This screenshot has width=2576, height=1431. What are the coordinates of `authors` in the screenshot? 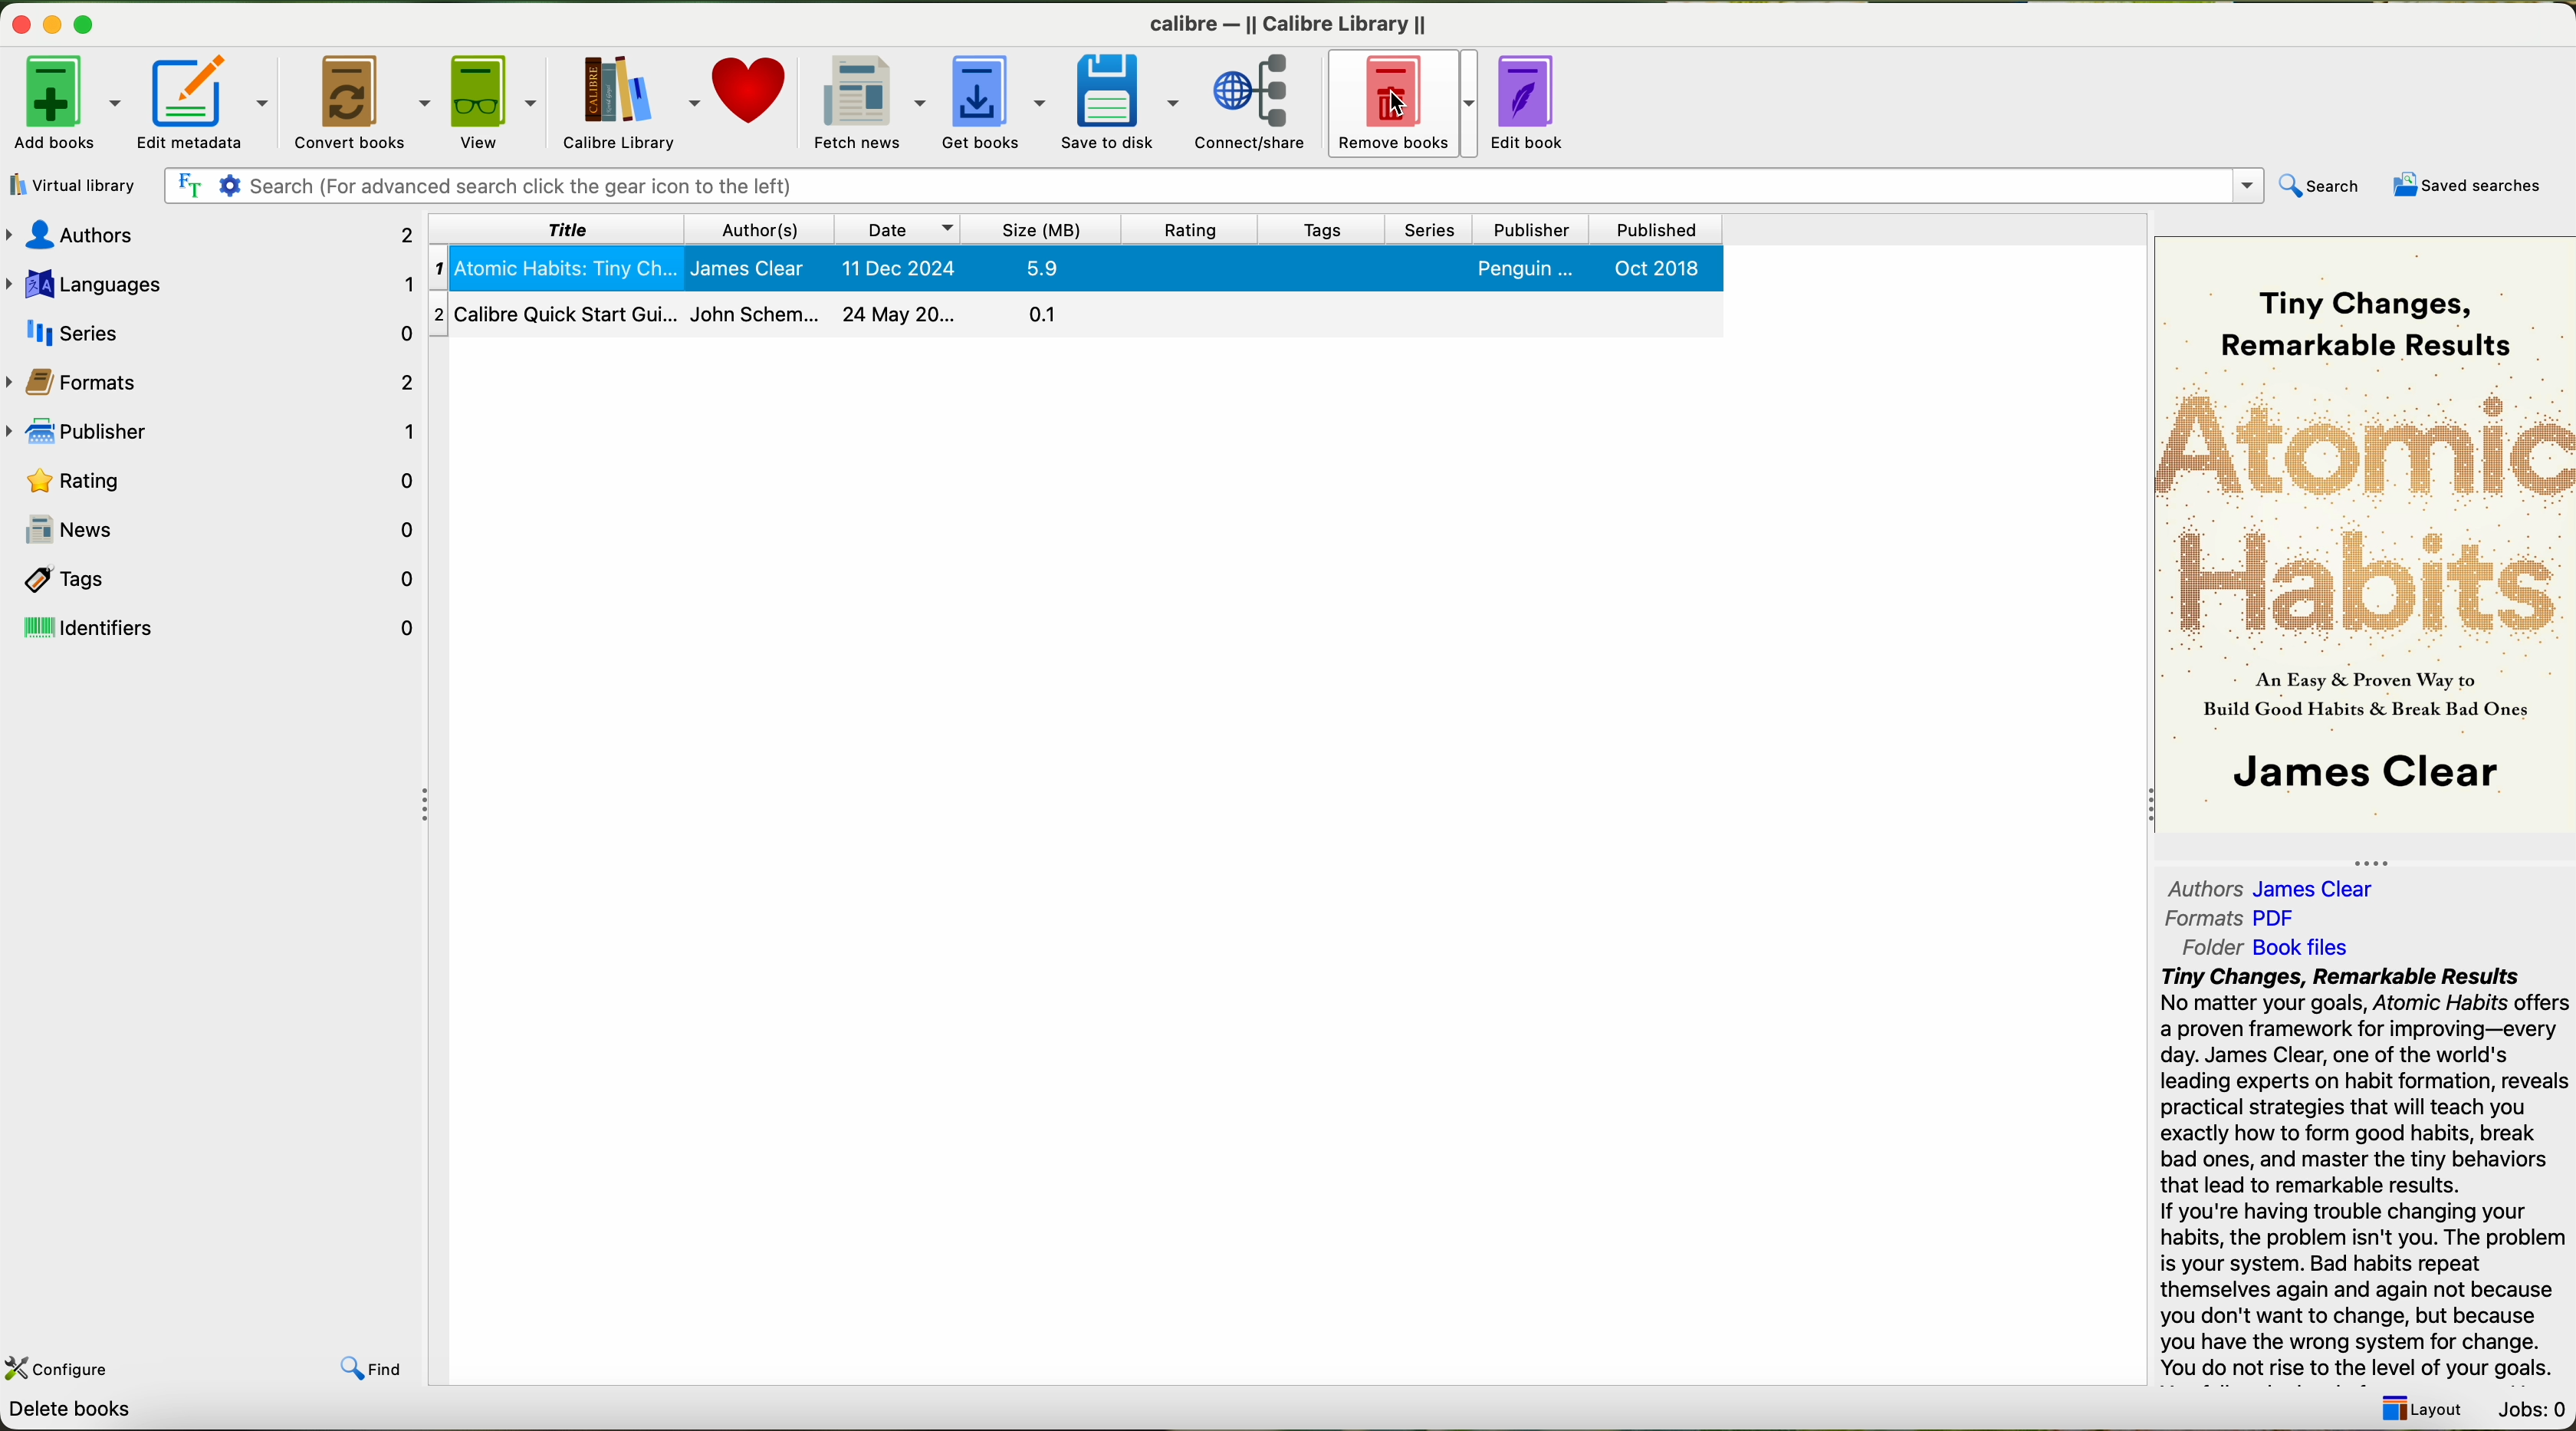 It's located at (2270, 886).